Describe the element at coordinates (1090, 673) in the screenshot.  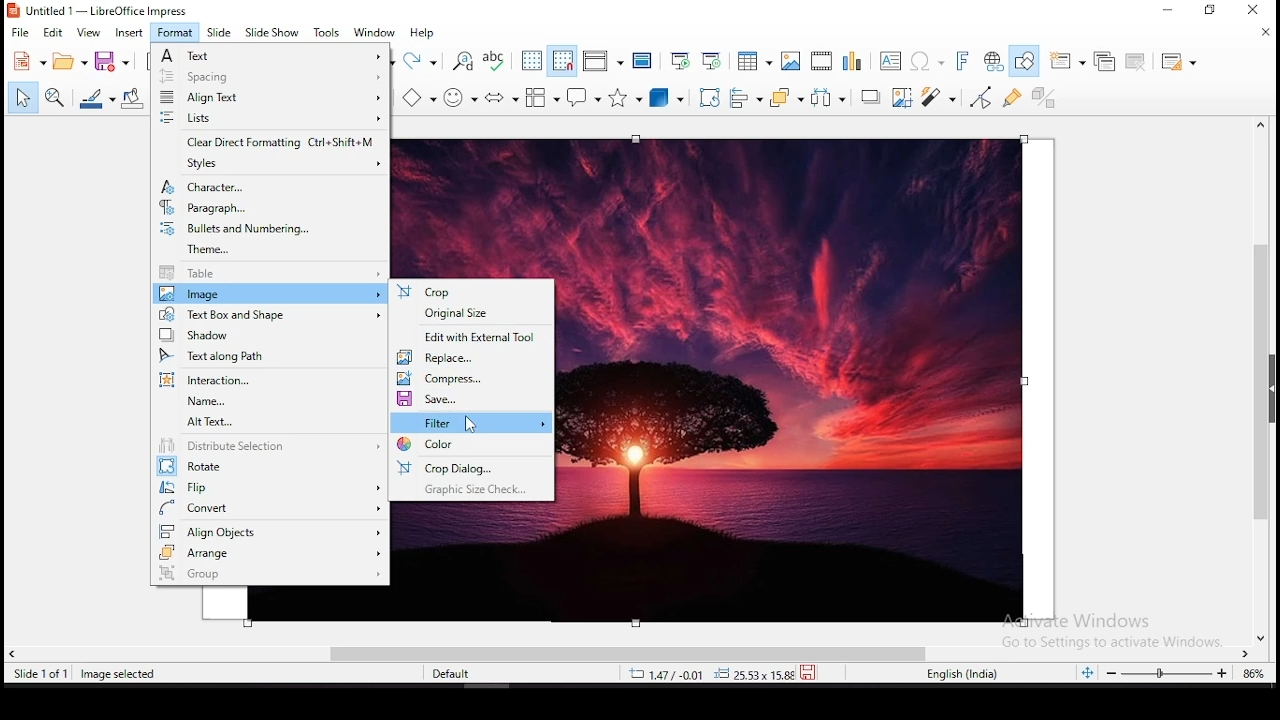
I see `fit slide to current window` at that location.